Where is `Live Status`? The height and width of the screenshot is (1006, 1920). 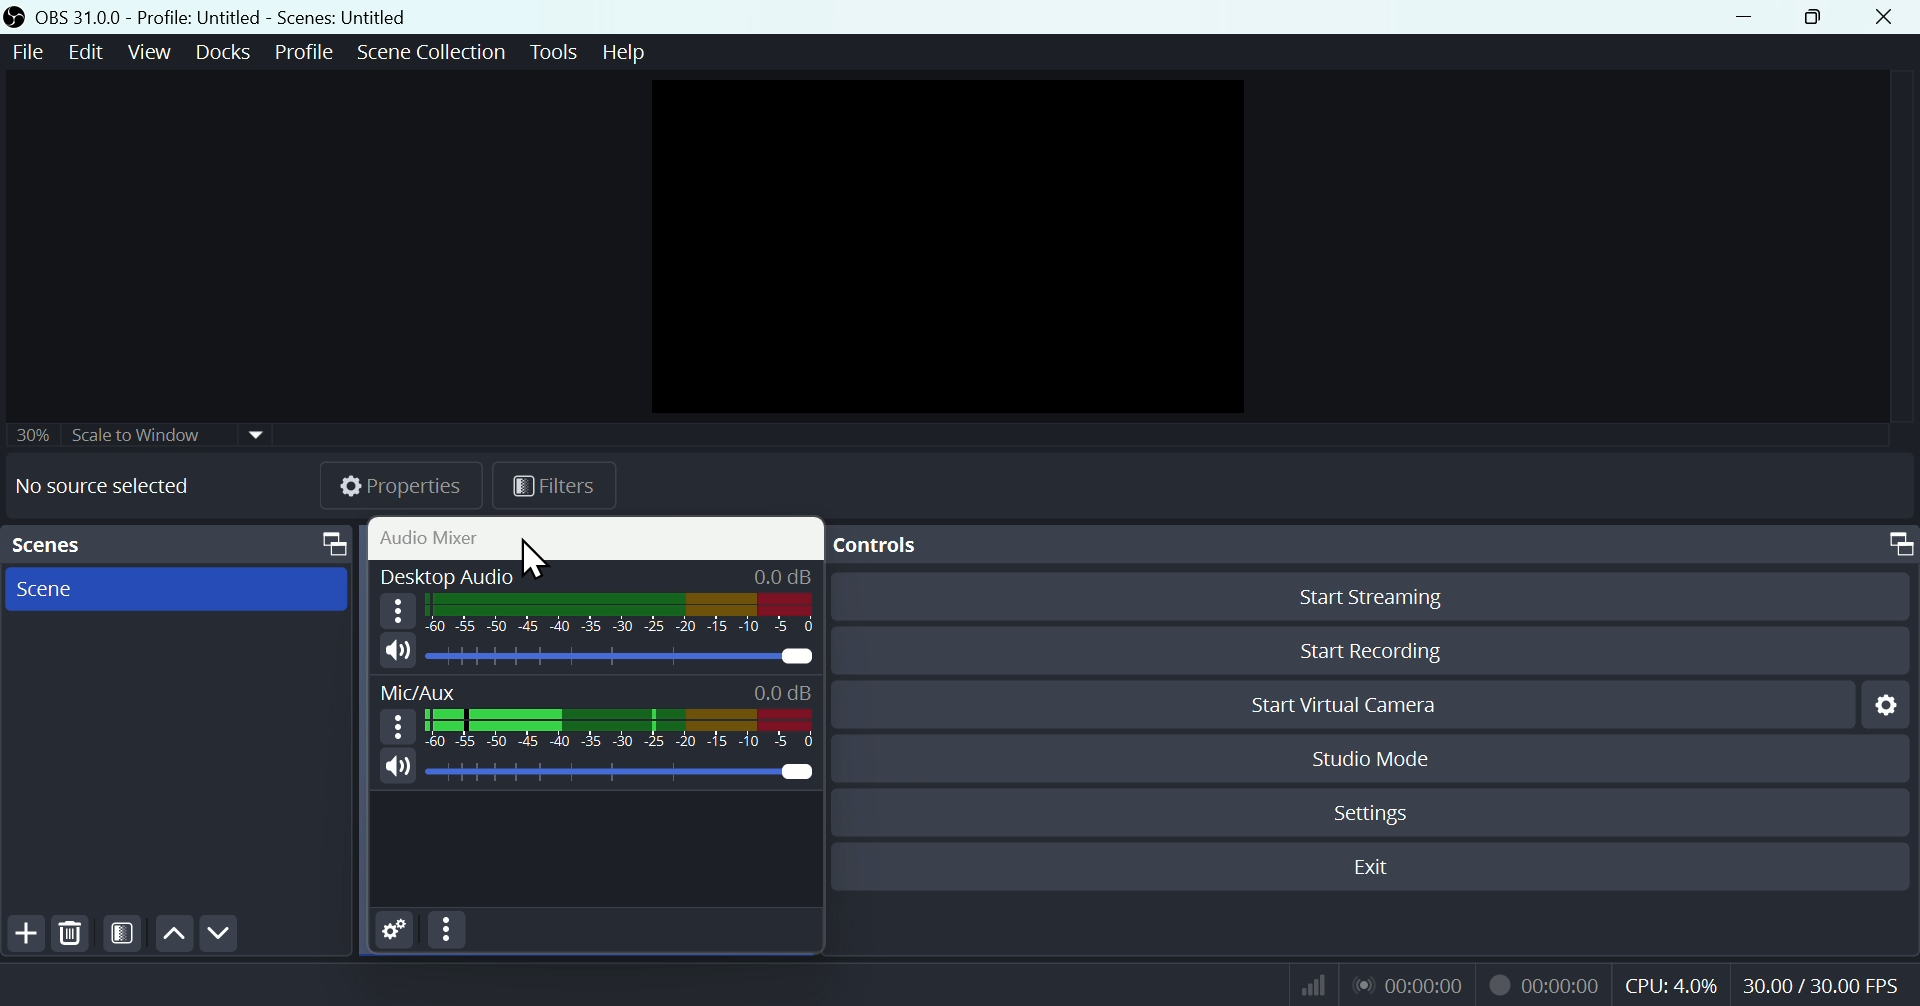 Live Status is located at coordinates (1411, 984).